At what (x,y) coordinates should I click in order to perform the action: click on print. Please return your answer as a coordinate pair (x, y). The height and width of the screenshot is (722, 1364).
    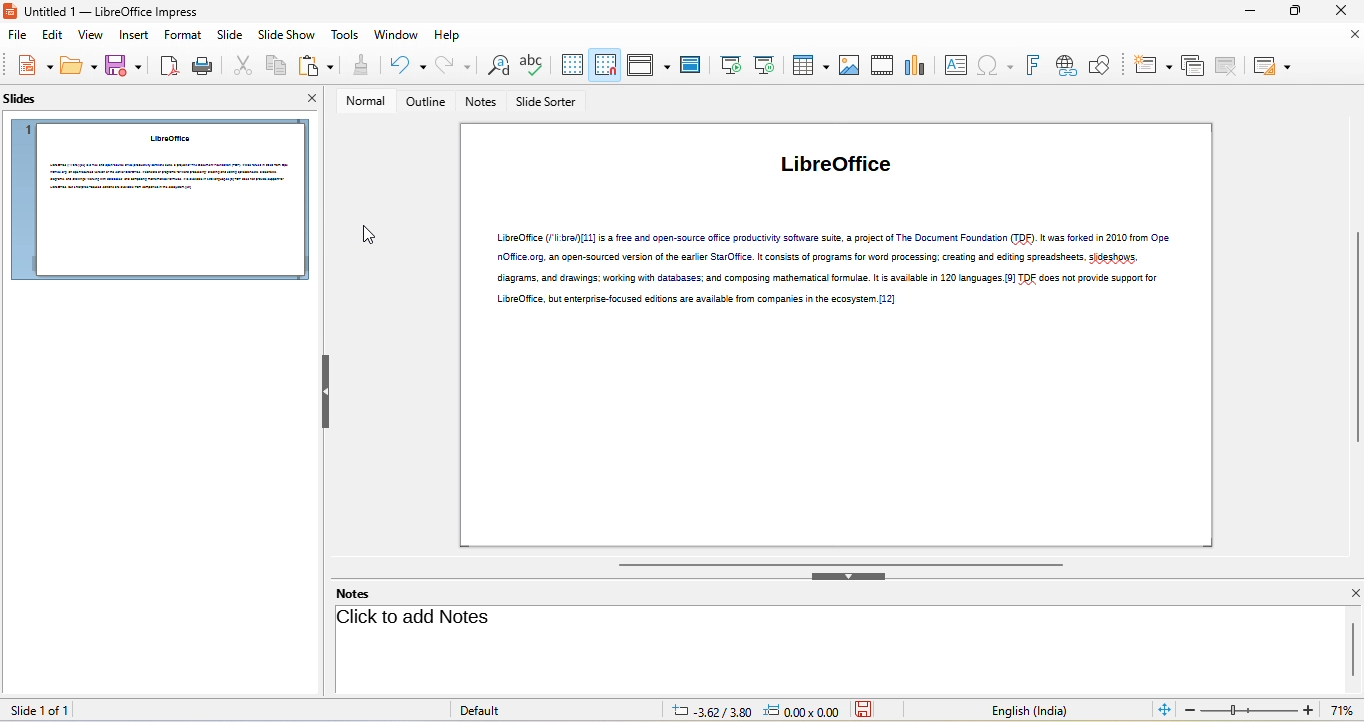
    Looking at the image, I should click on (204, 65).